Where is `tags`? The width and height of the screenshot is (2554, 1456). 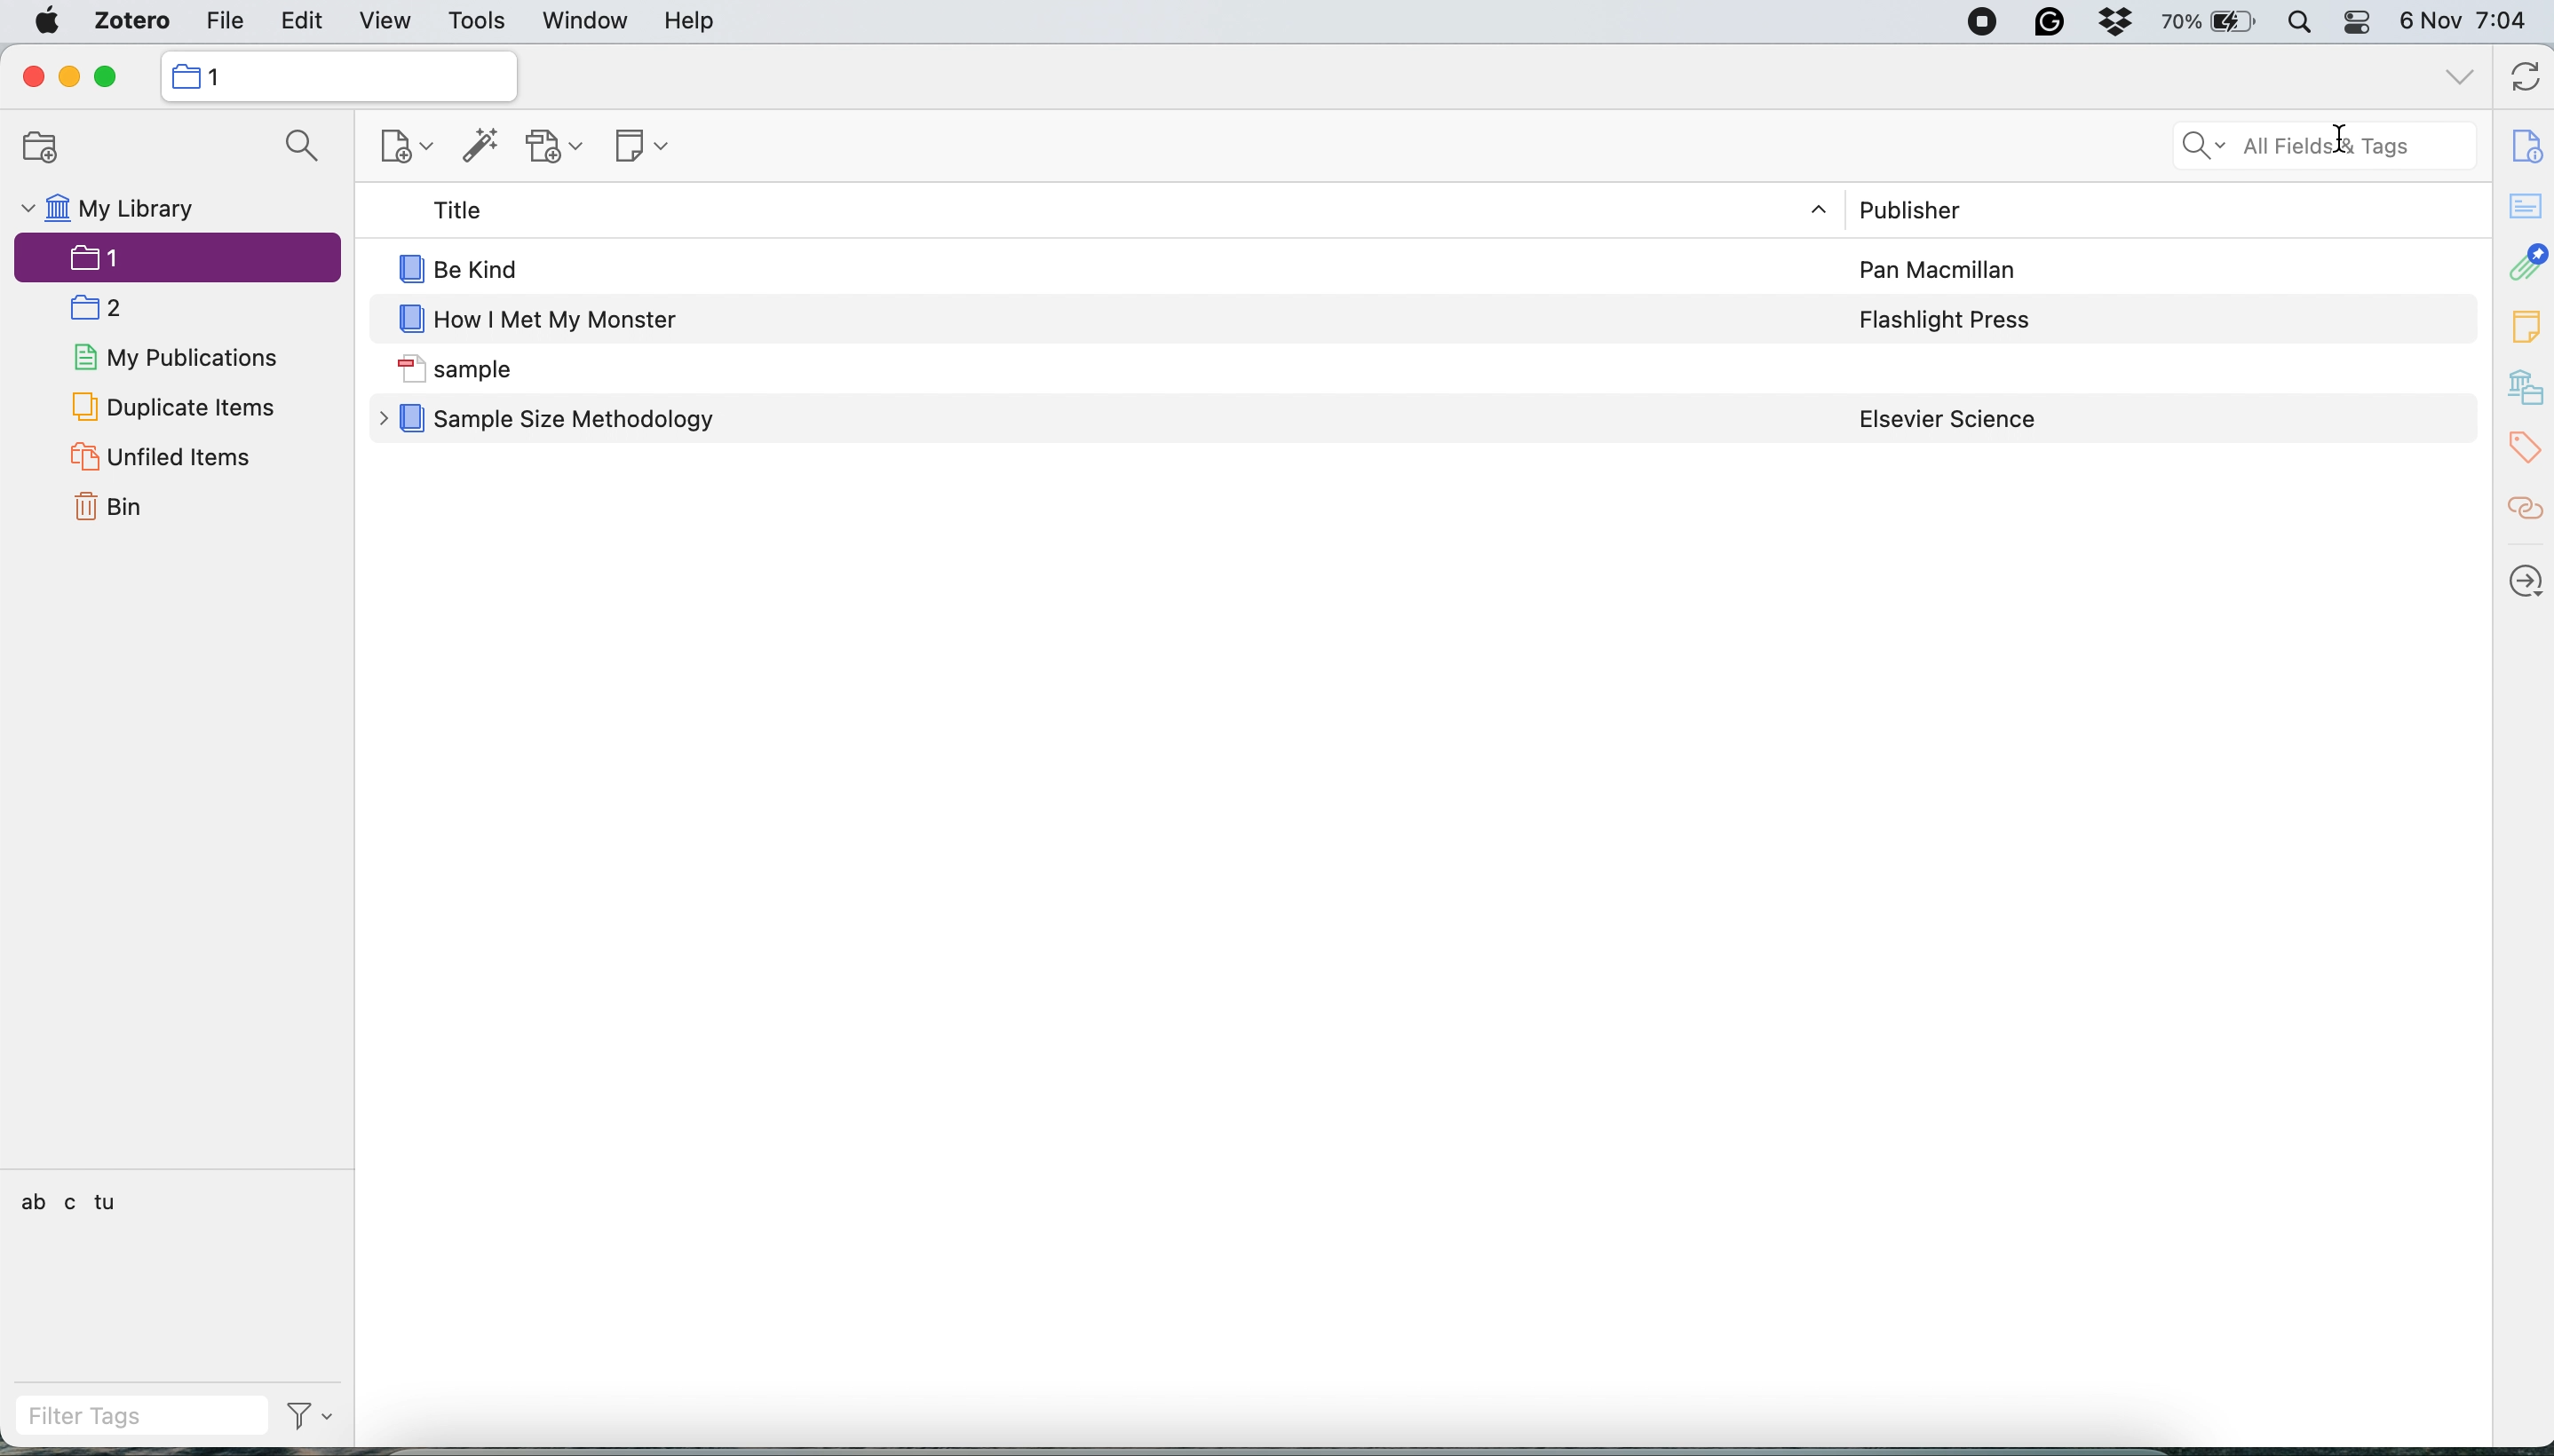 tags is located at coordinates (2522, 449).